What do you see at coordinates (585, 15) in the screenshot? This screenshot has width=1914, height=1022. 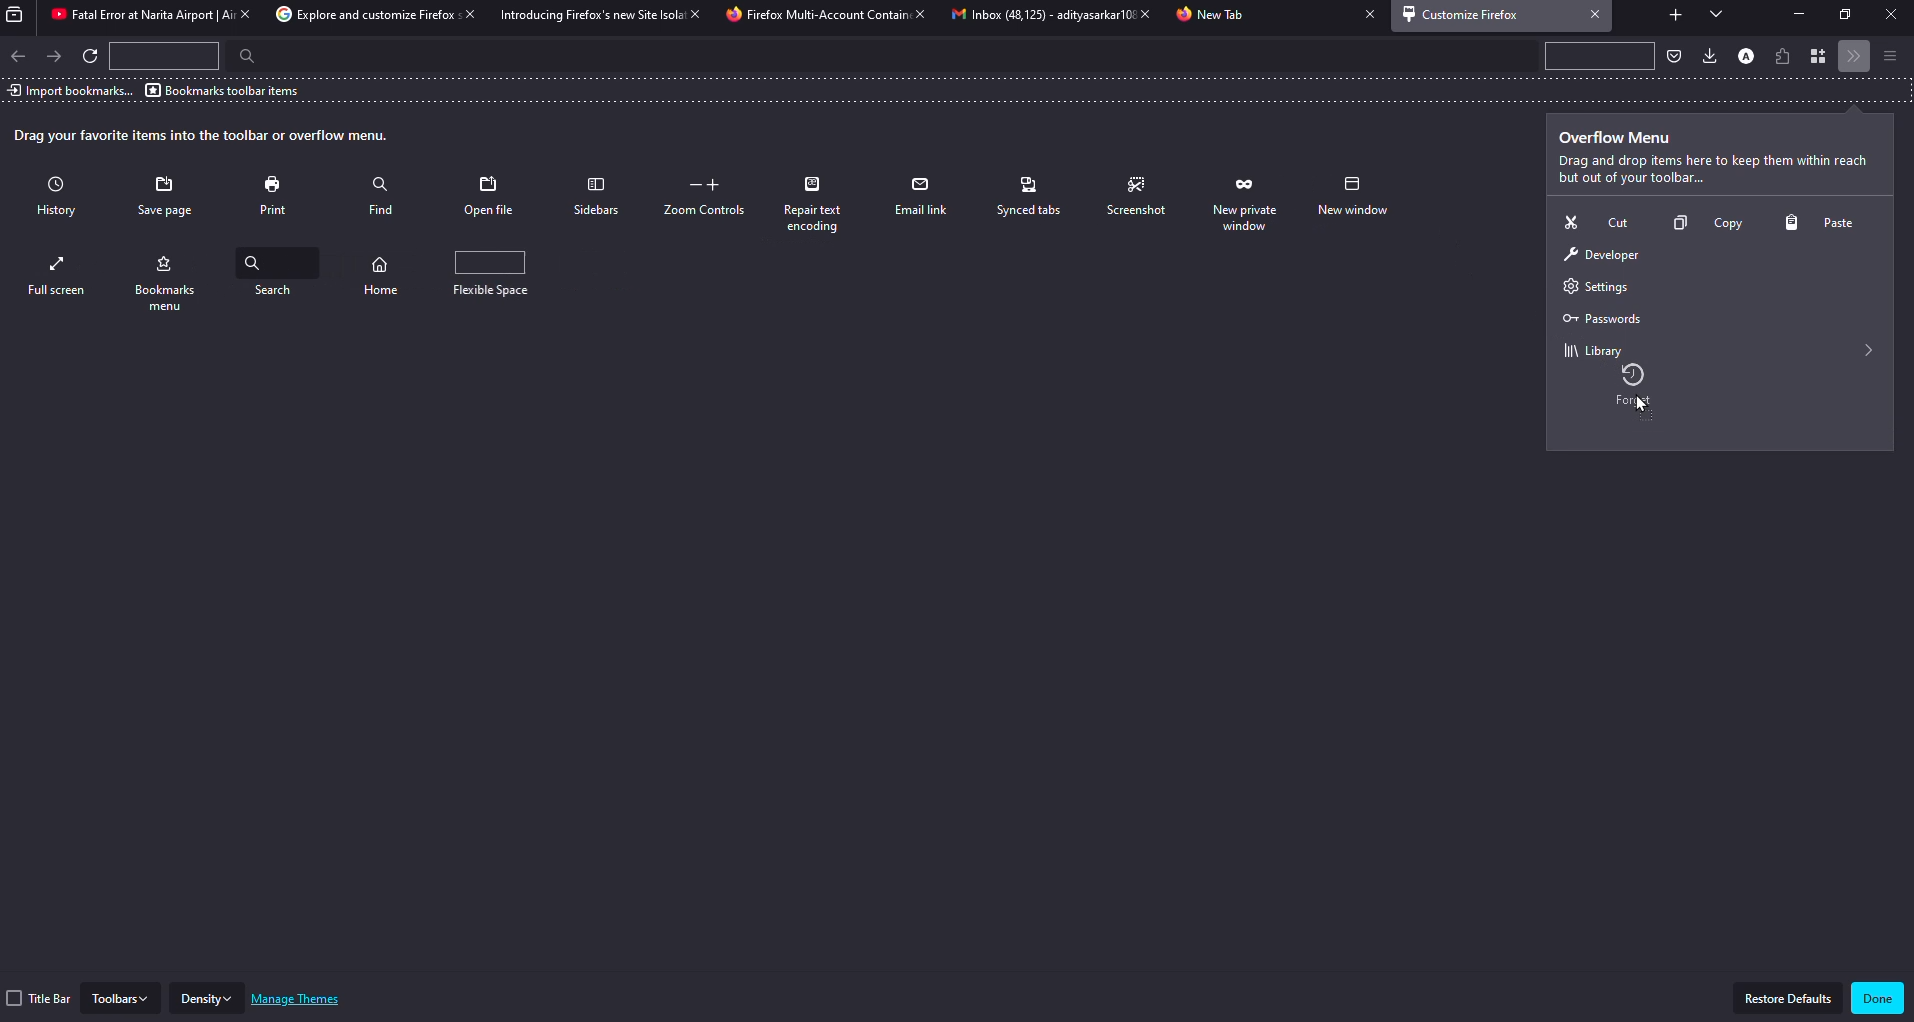 I see `tab` at bounding box center [585, 15].